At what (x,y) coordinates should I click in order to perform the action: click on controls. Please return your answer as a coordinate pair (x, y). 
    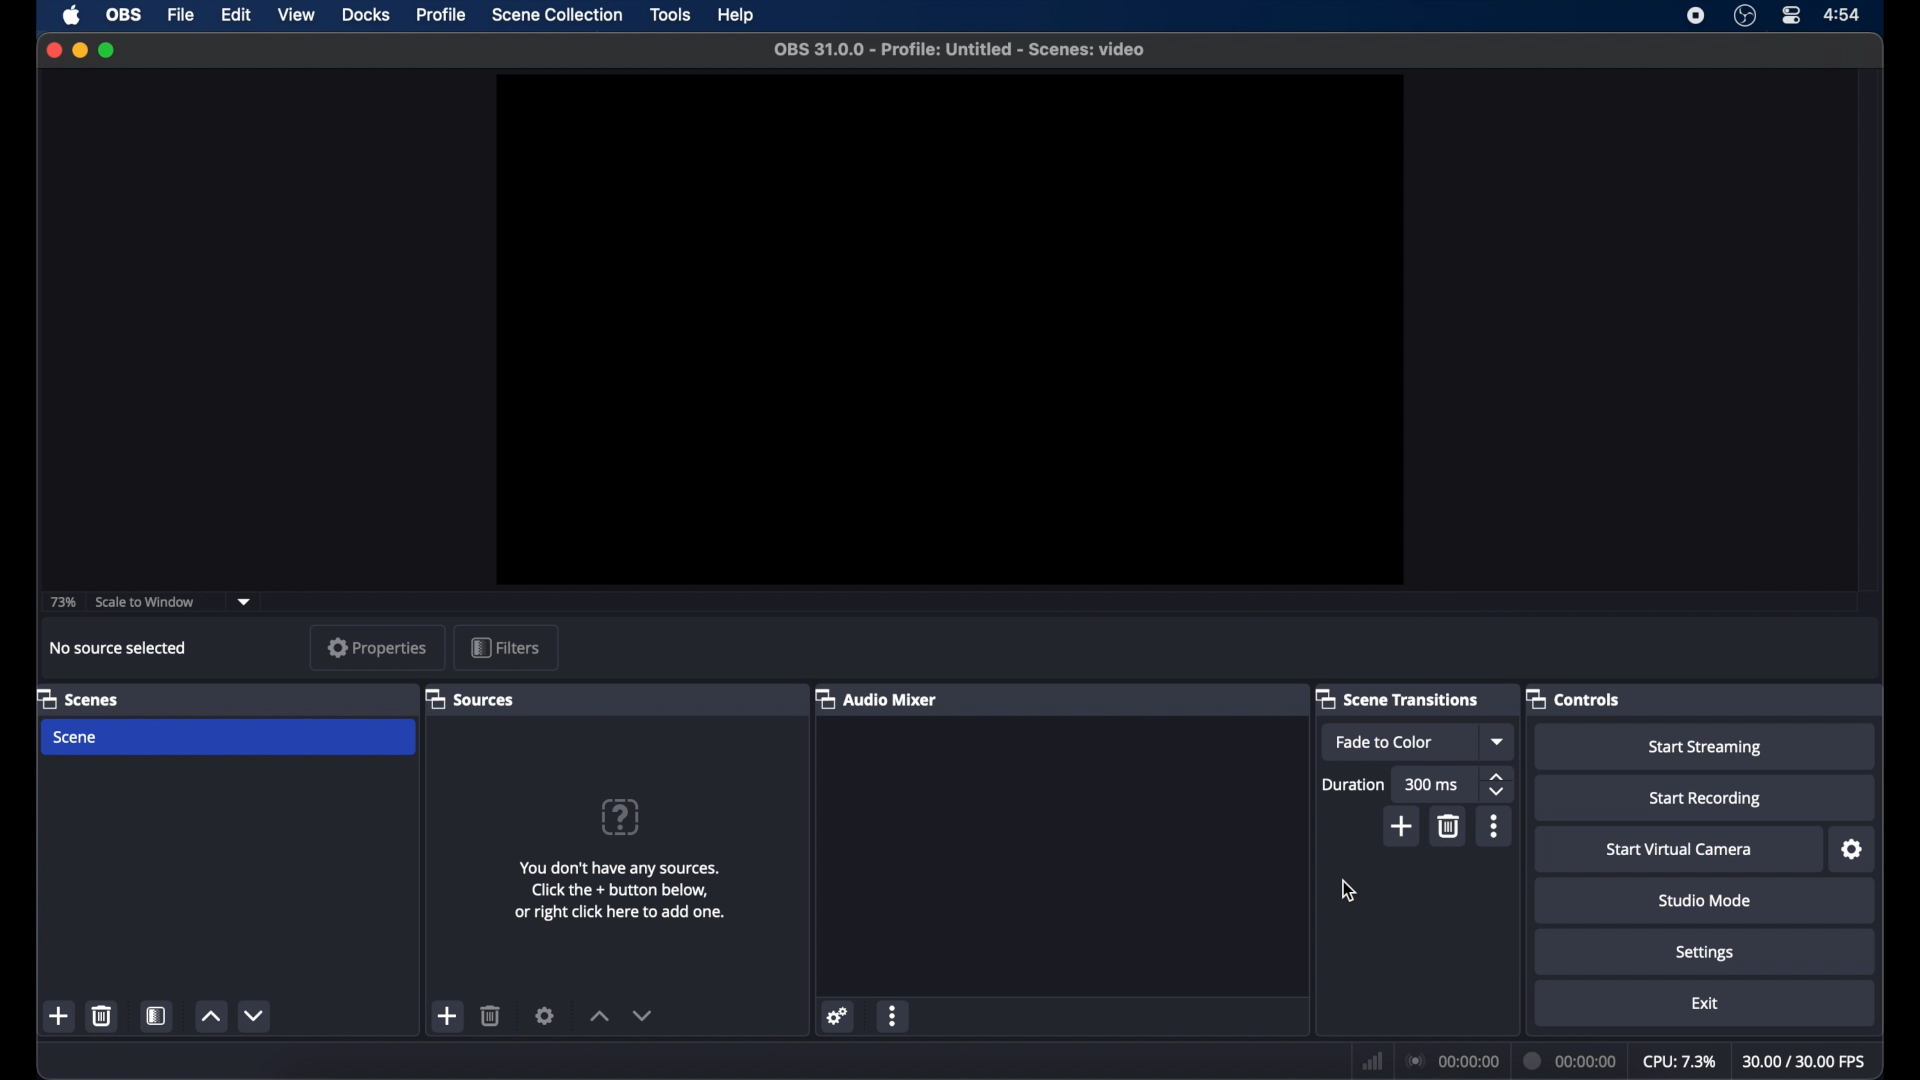
    Looking at the image, I should click on (1572, 698).